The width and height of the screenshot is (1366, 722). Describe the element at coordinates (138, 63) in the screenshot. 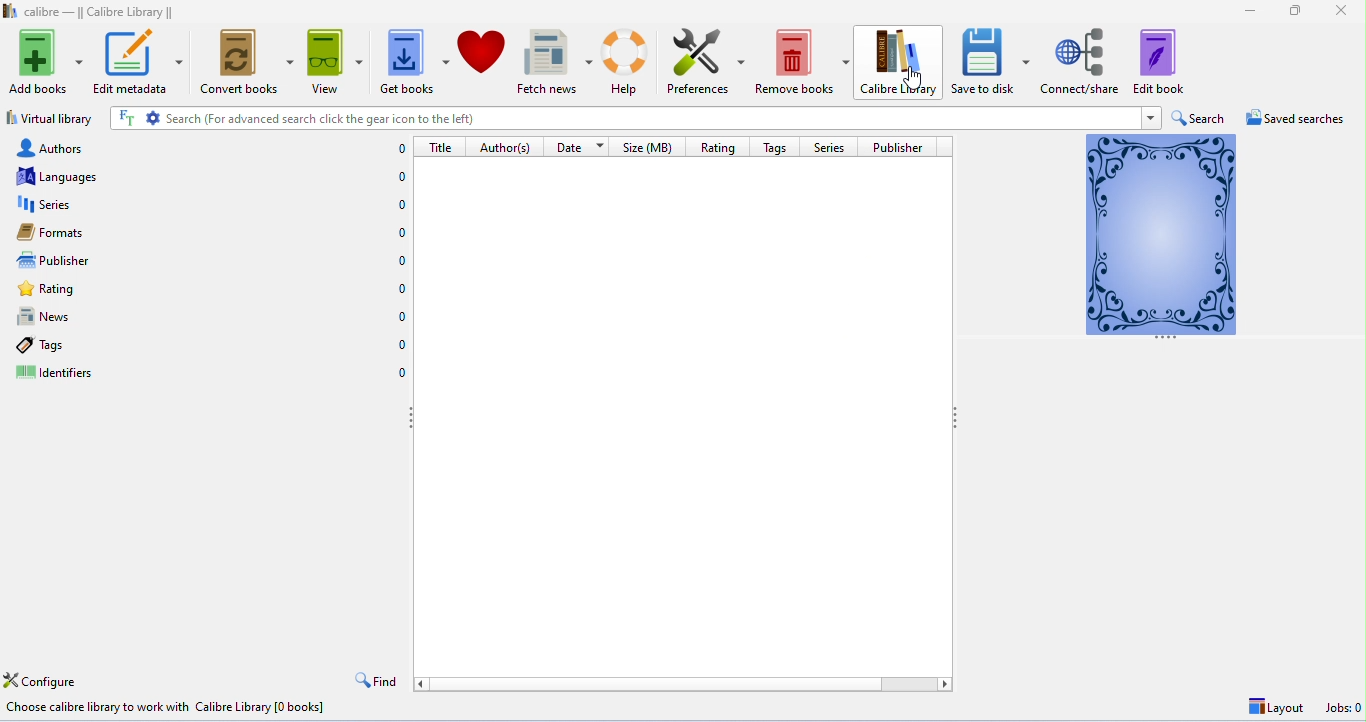

I see `edit metadata` at that location.